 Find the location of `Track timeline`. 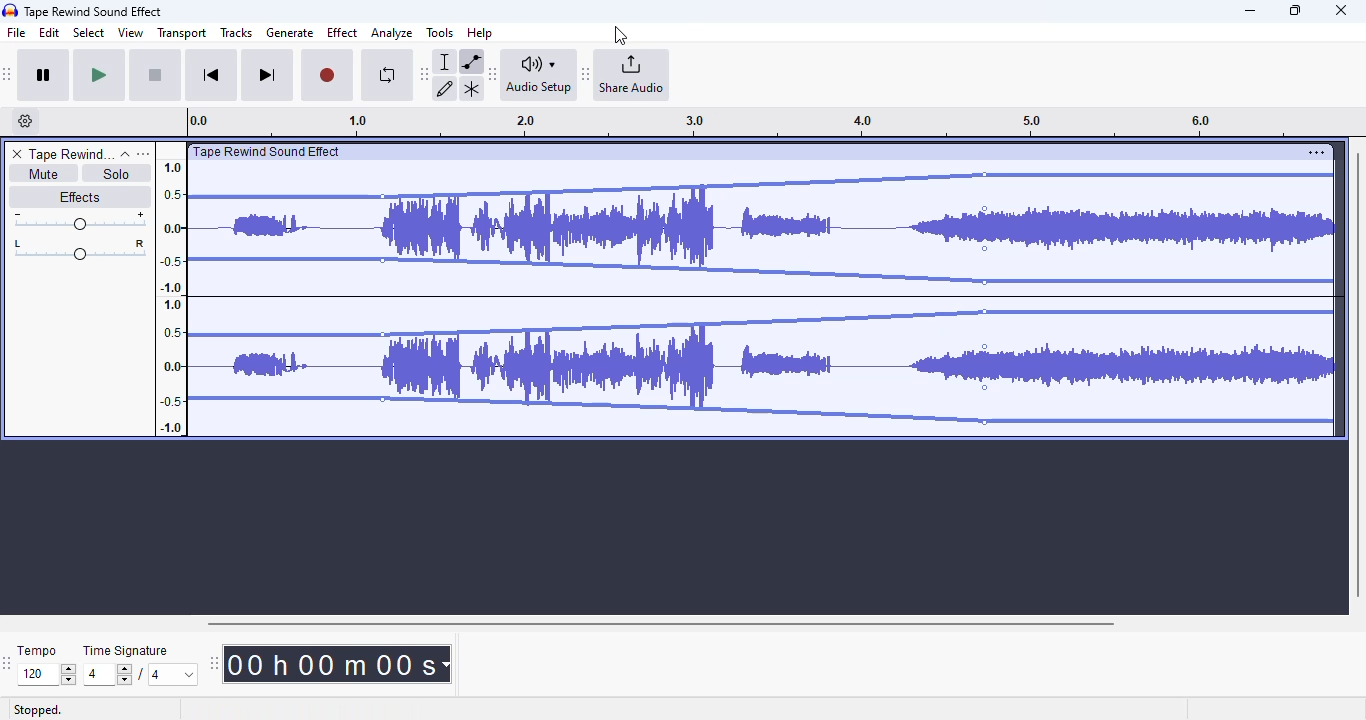

Track timeline is located at coordinates (744, 122).